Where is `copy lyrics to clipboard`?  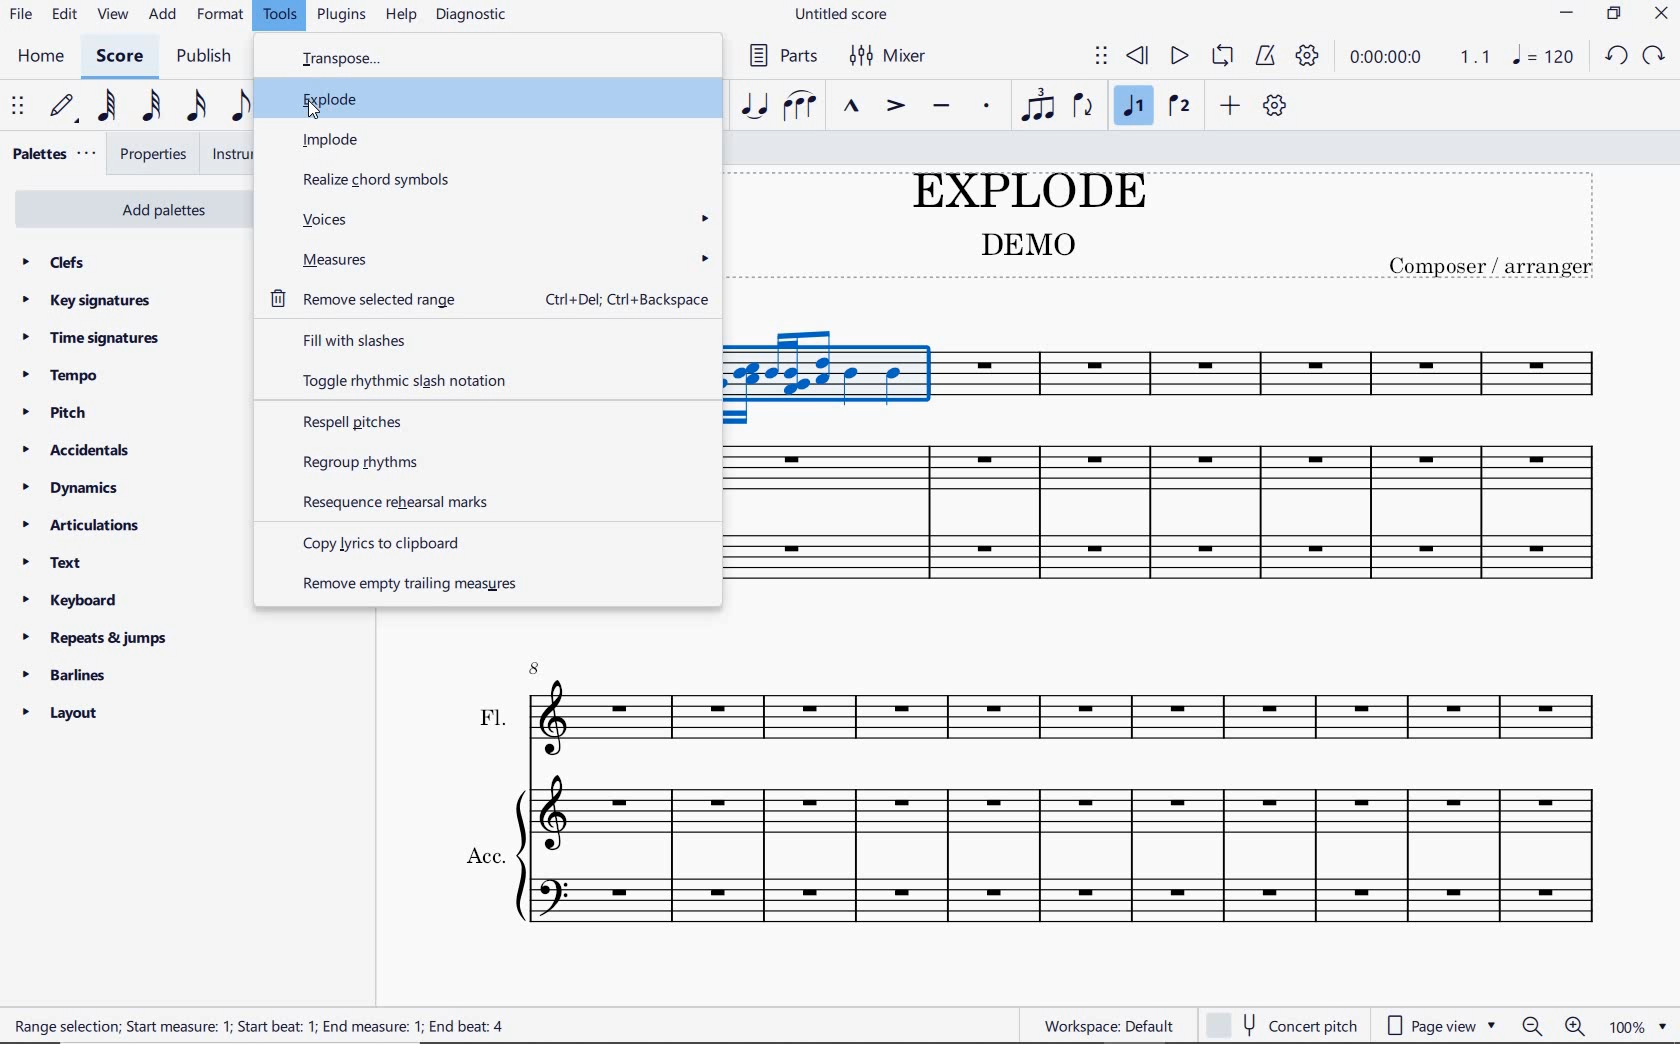
copy lyrics to clipboard is located at coordinates (393, 543).